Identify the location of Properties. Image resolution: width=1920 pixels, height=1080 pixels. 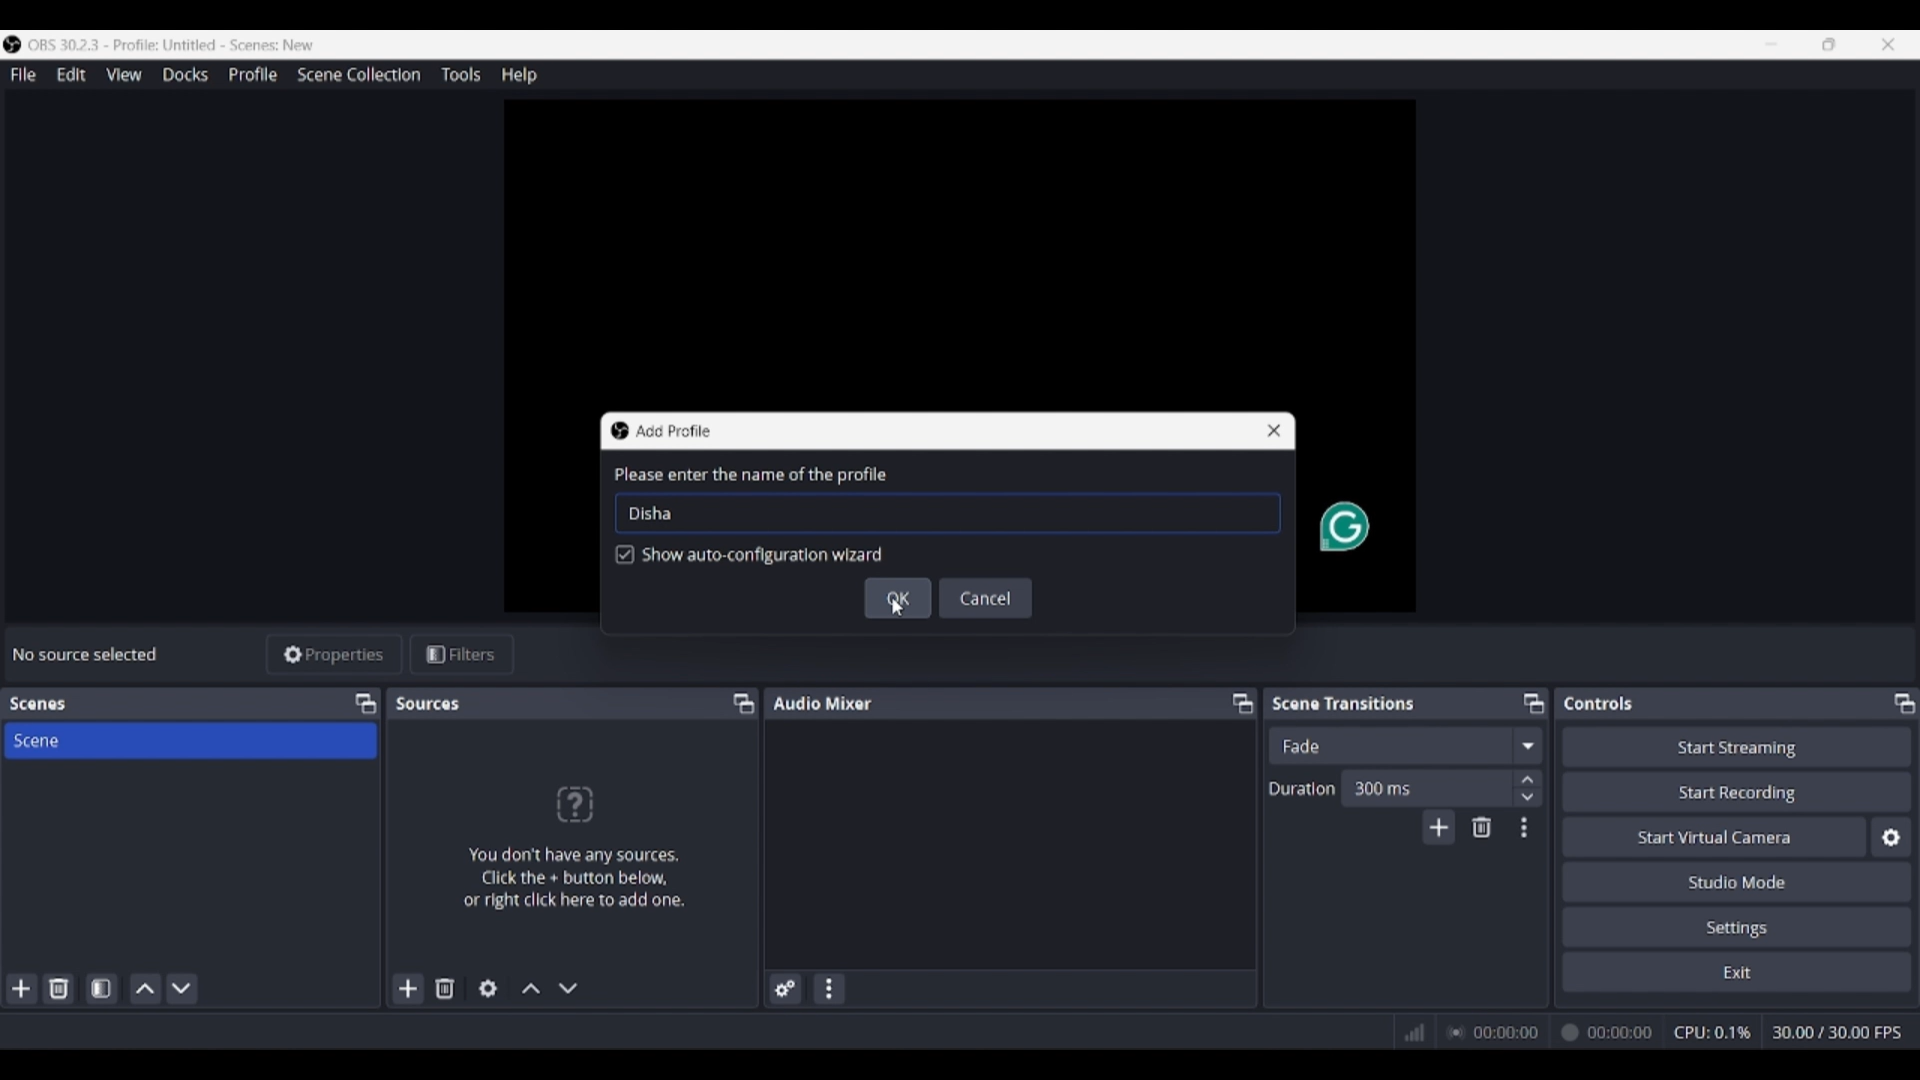
(335, 655).